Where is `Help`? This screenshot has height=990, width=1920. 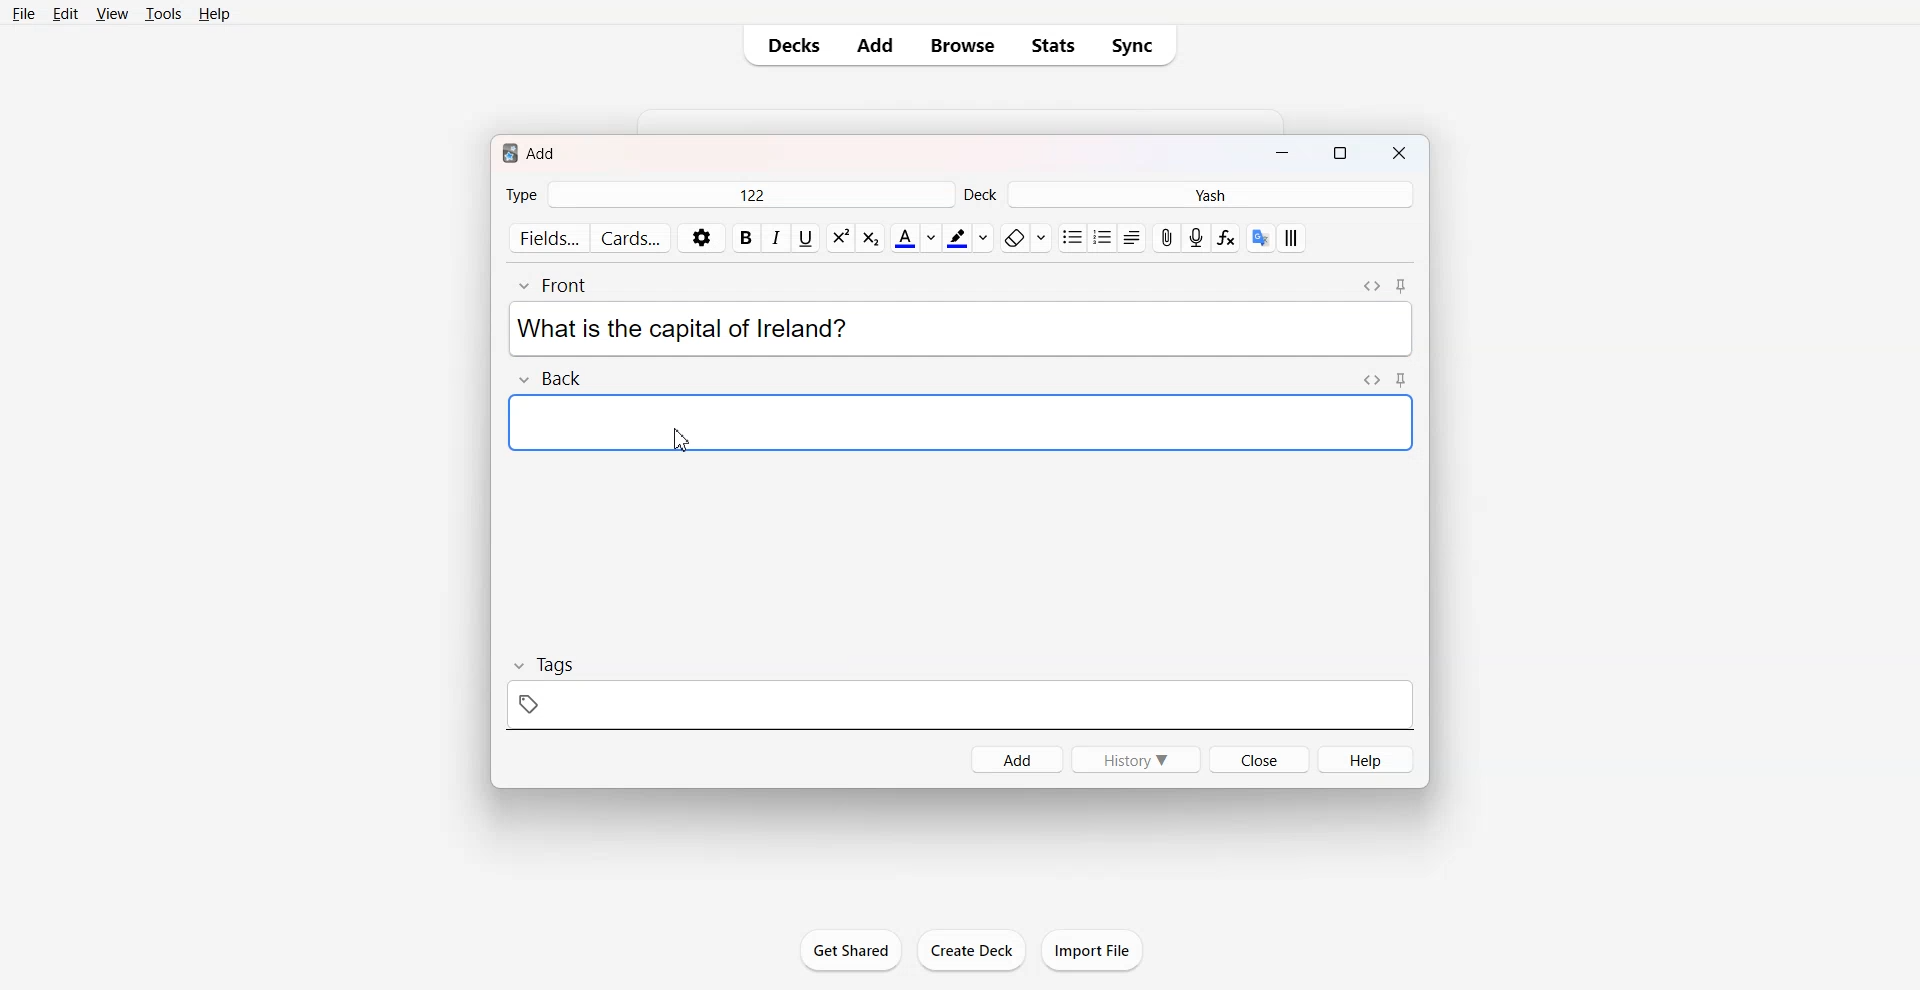 Help is located at coordinates (215, 14).